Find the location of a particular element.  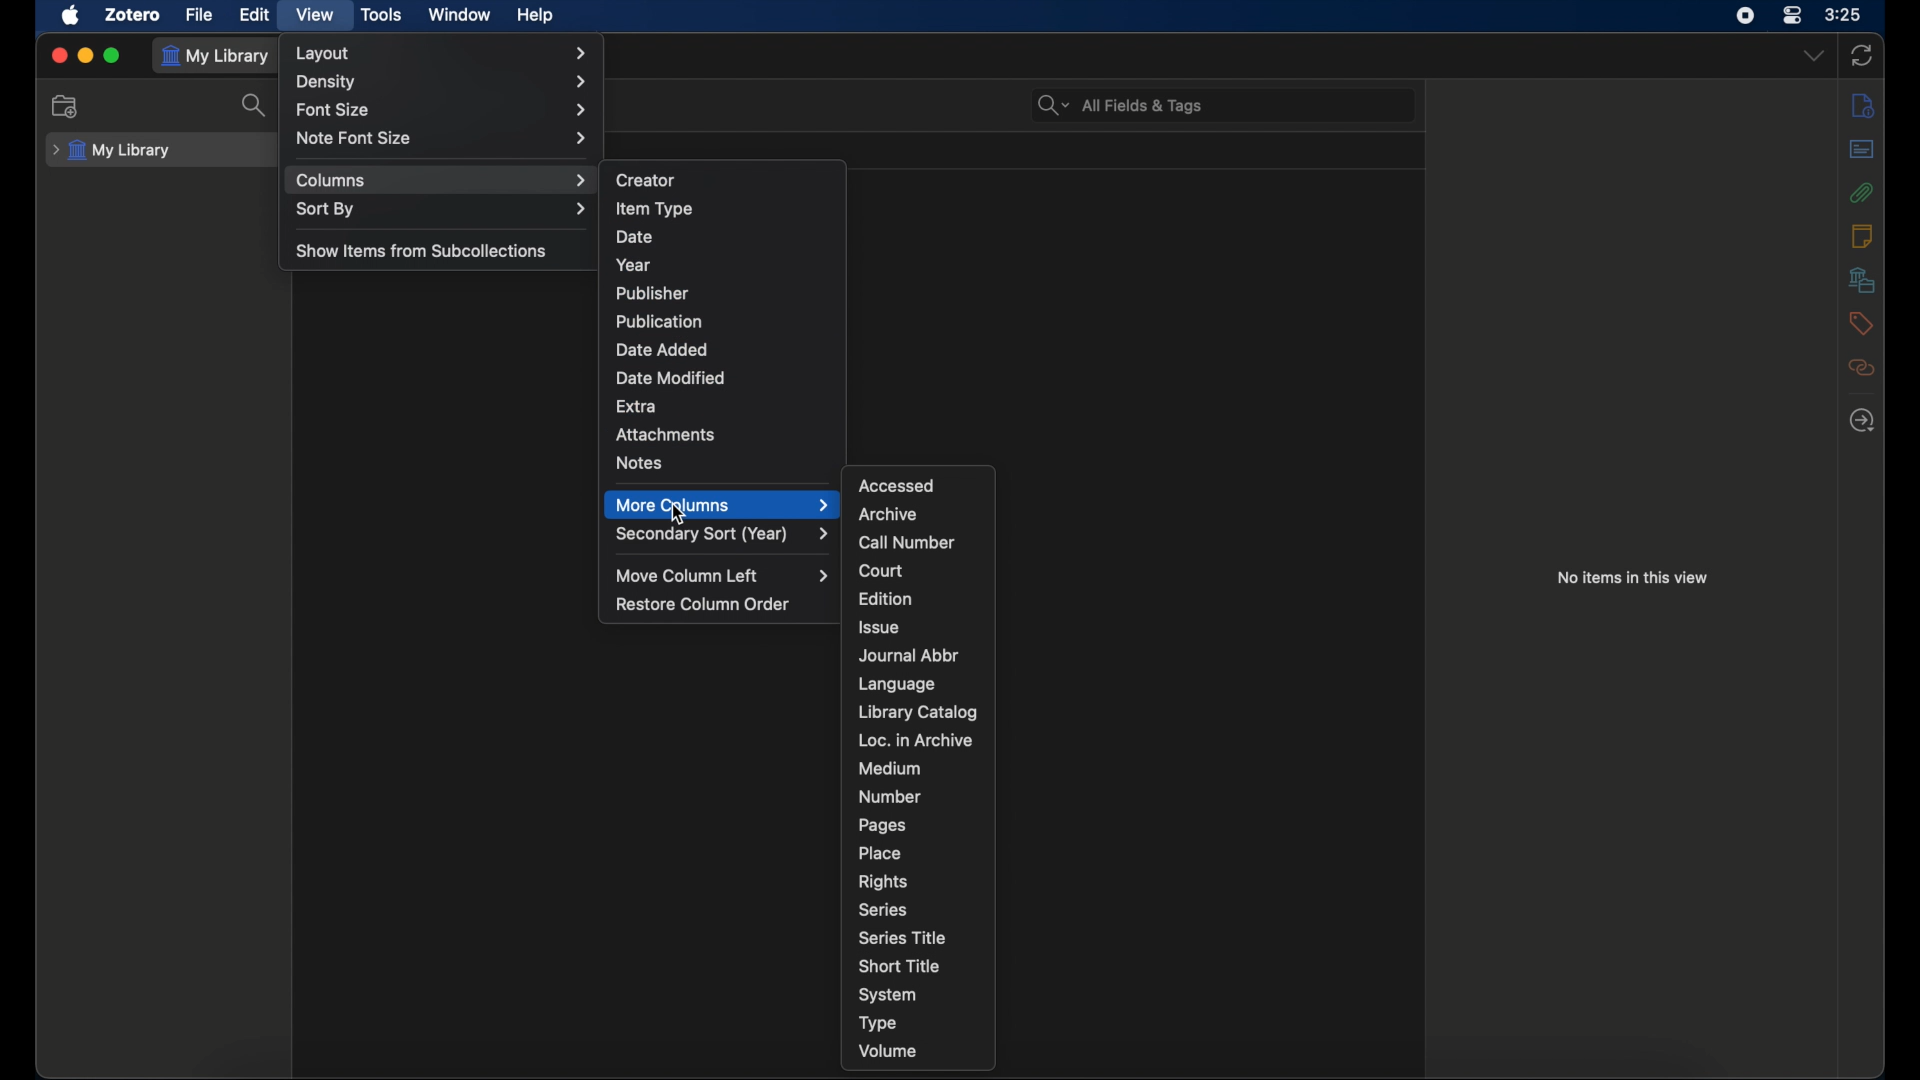

new collections is located at coordinates (65, 106).